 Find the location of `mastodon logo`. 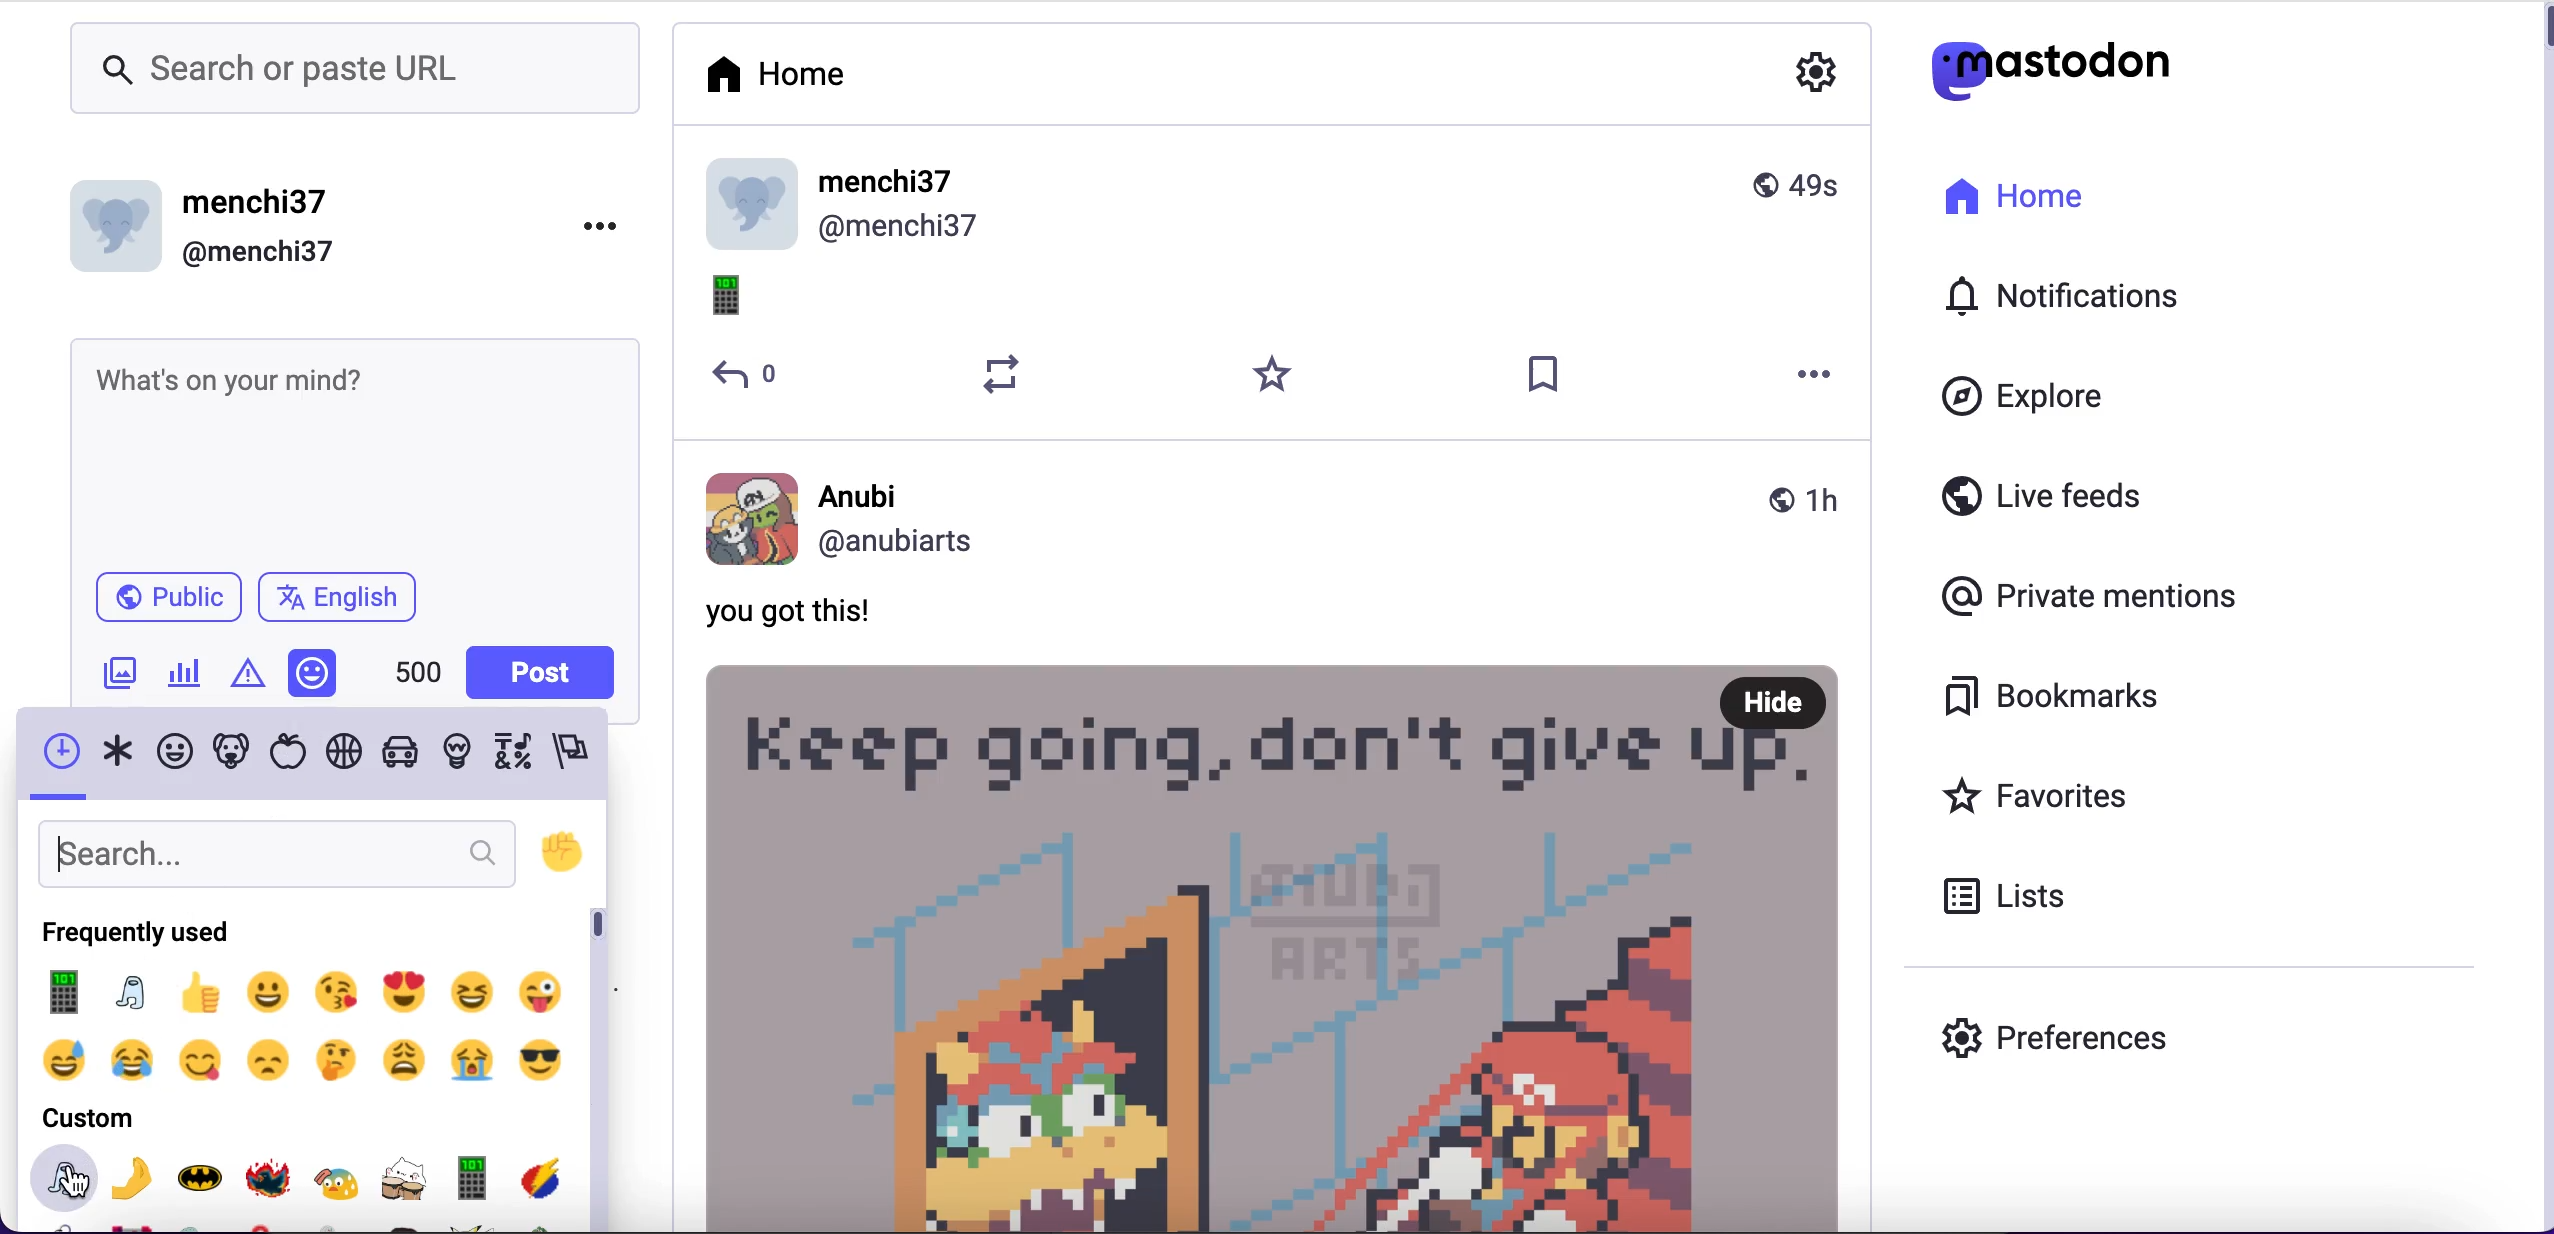

mastodon logo is located at coordinates (2038, 71).